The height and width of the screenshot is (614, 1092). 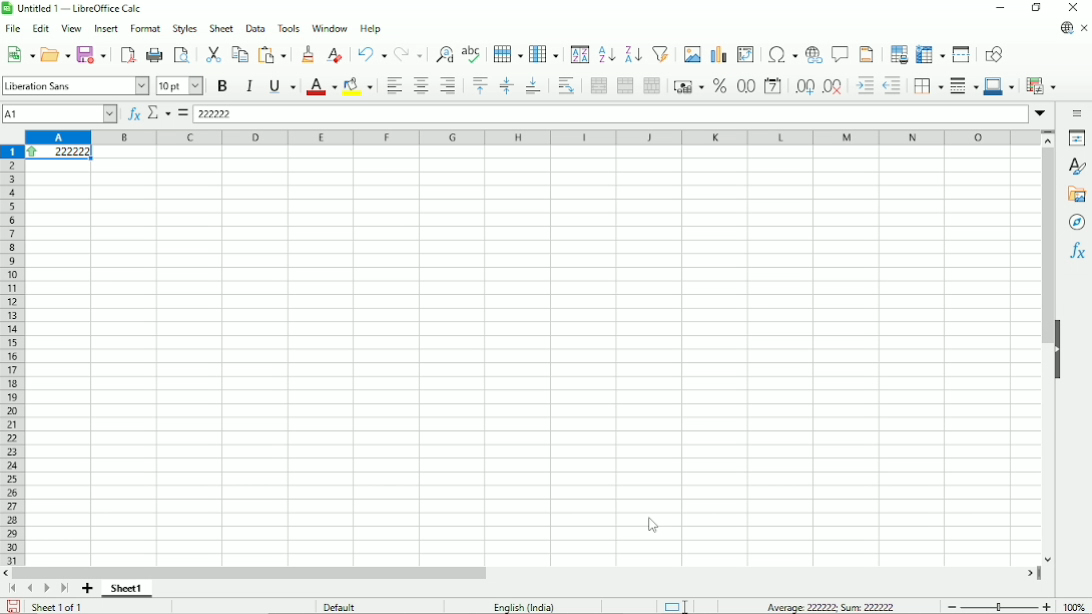 What do you see at coordinates (505, 86) in the screenshot?
I see `Center vertically` at bounding box center [505, 86].